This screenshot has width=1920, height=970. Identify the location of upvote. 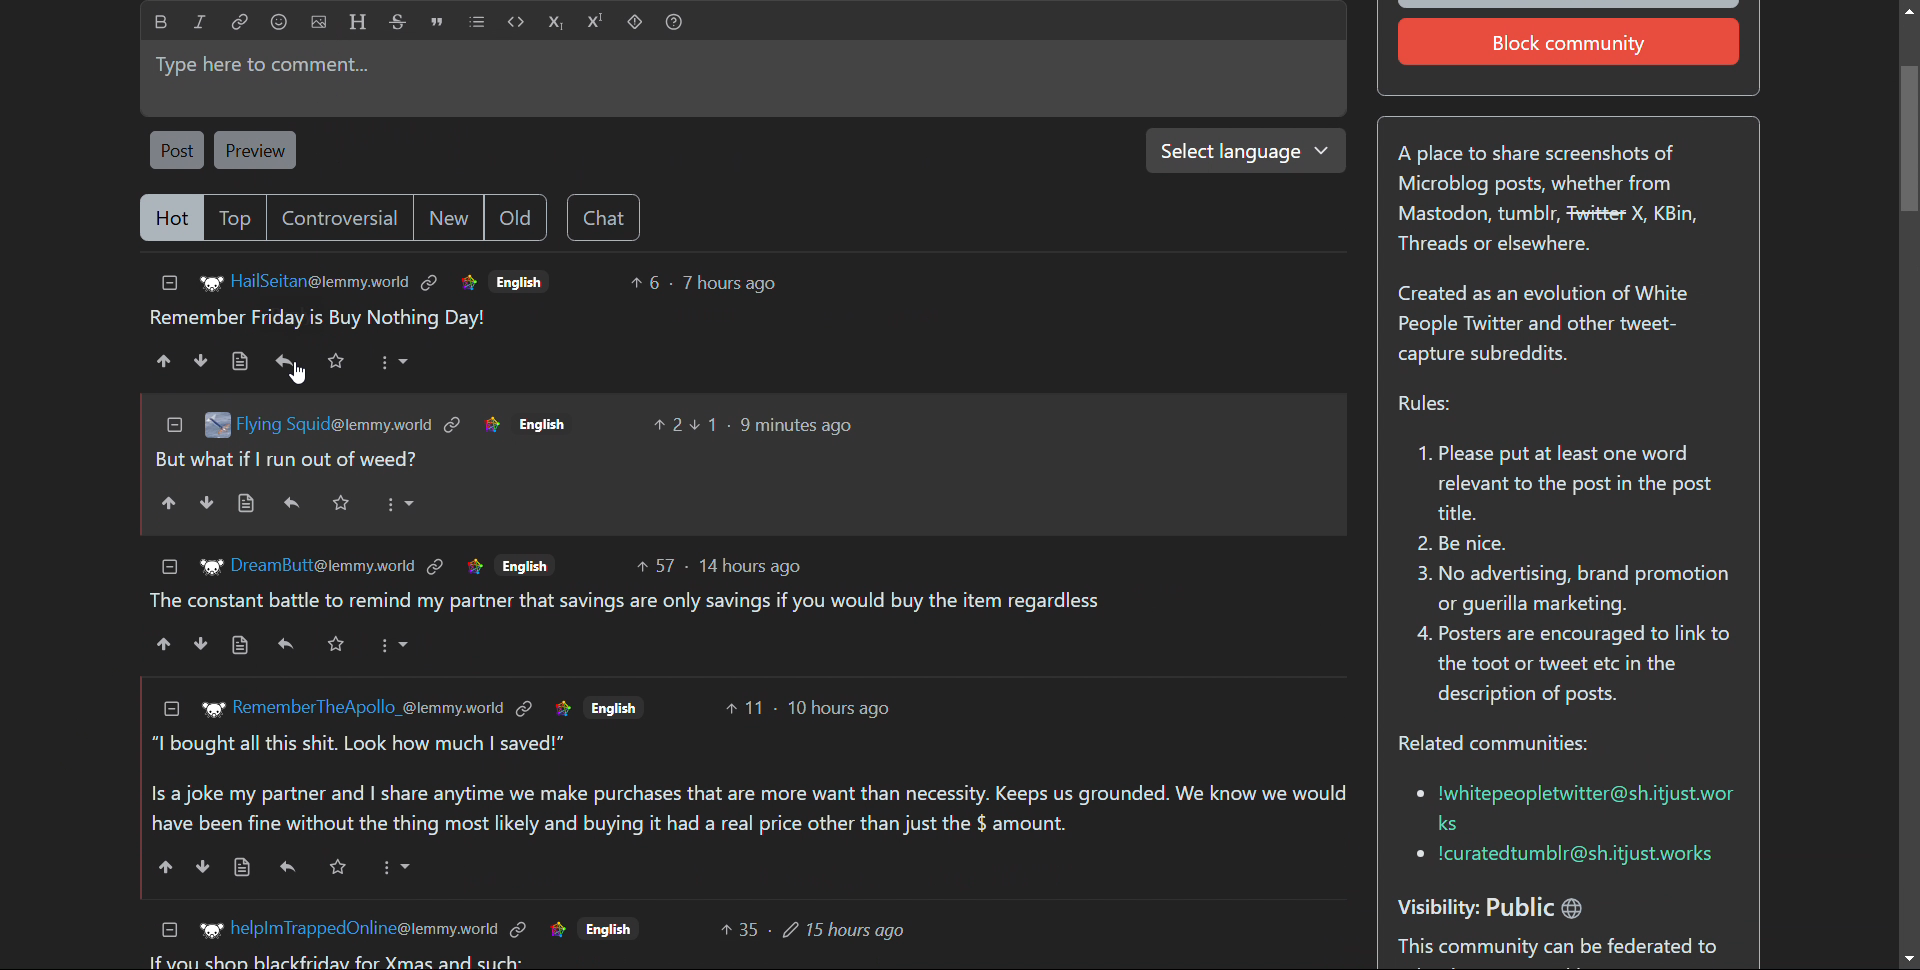
(168, 868).